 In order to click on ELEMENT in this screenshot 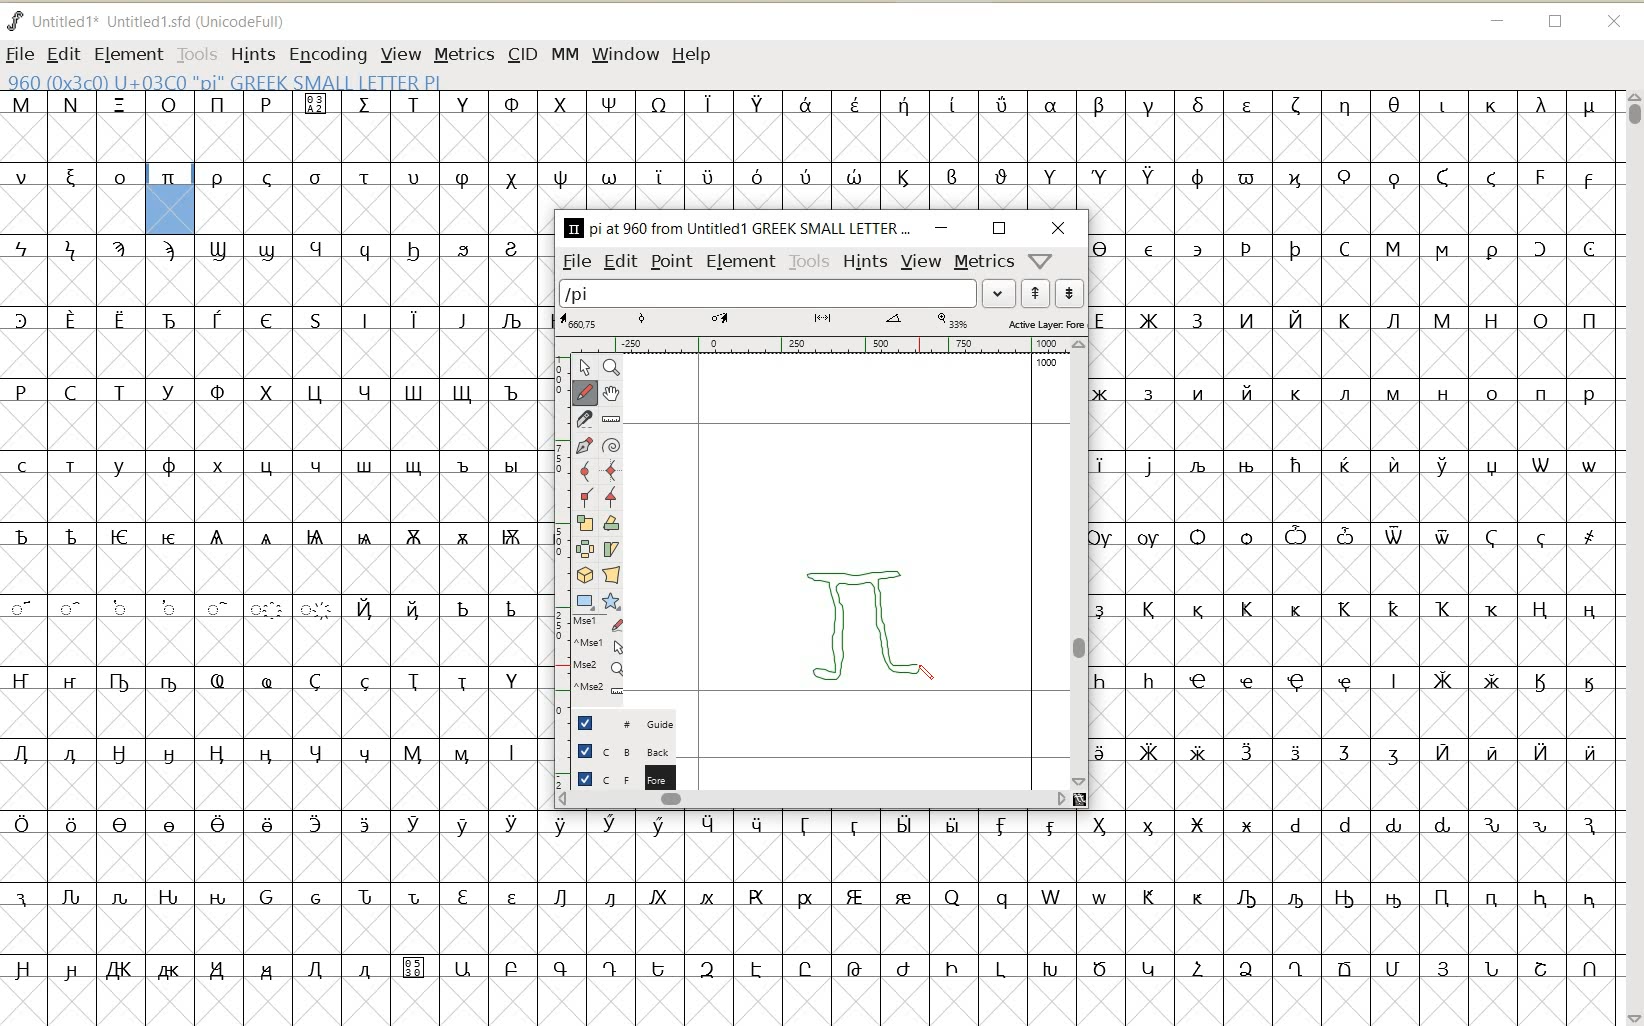, I will do `click(741, 263)`.